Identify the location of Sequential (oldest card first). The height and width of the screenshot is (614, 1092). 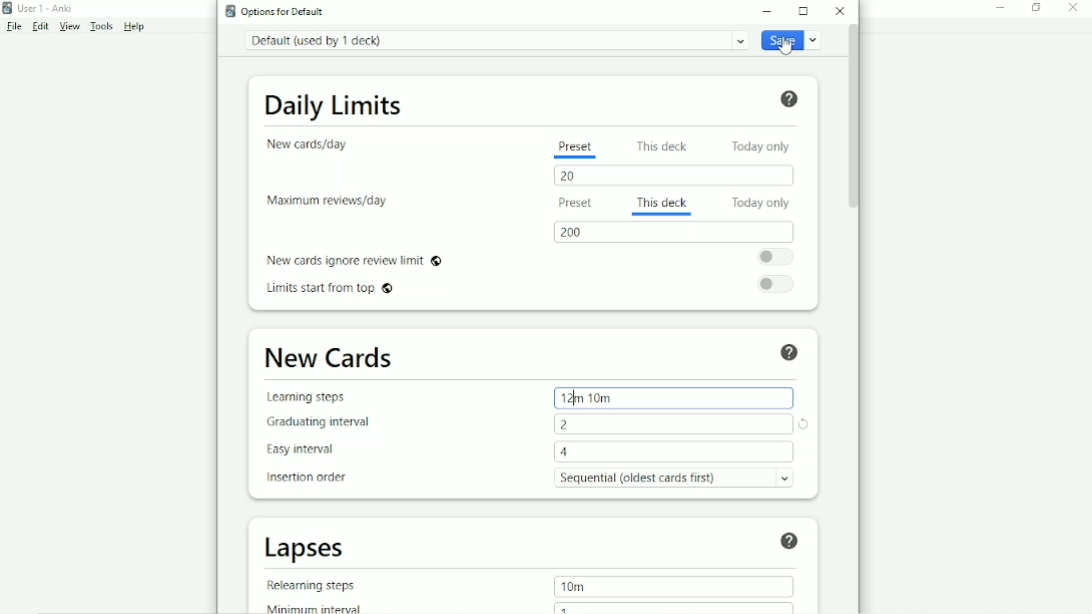
(674, 477).